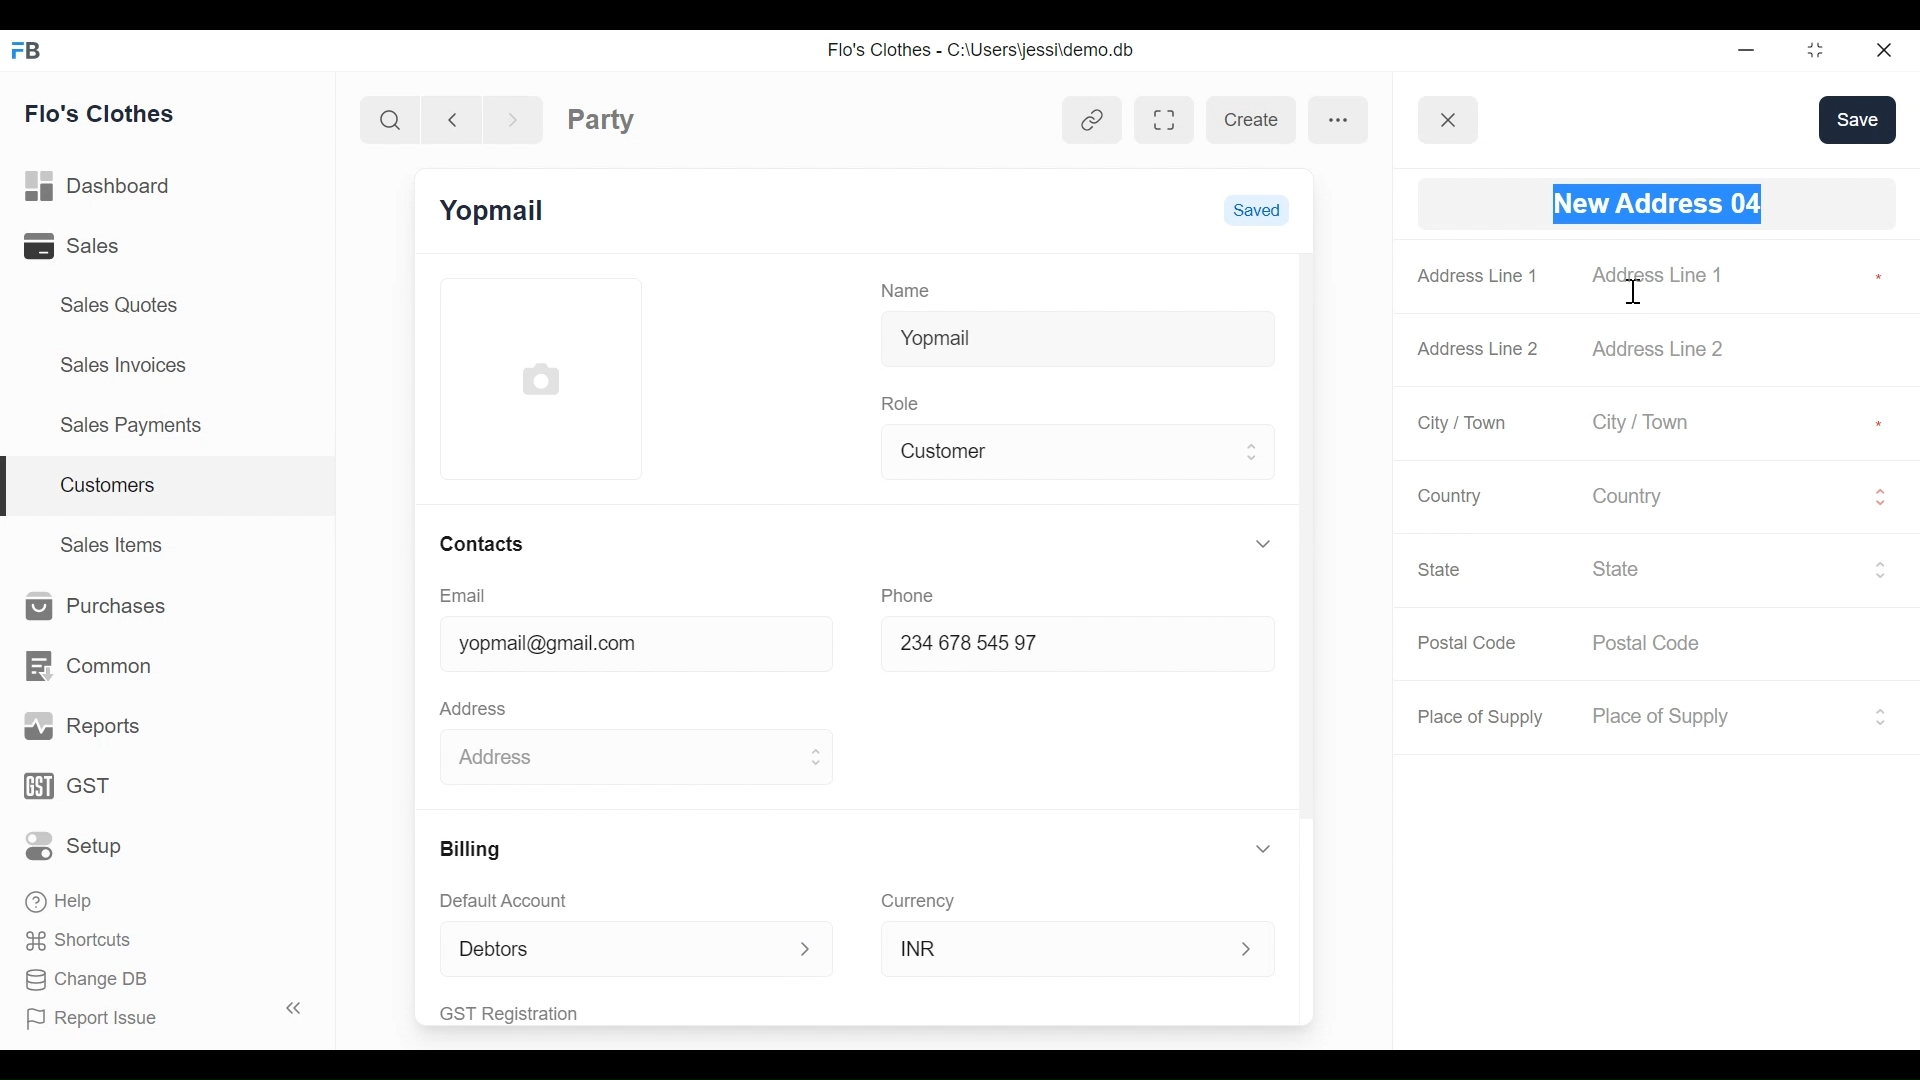 The width and height of the screenshot is (1920, 1080). What do you see at coordinates (1267, 849) in the screenshot?
I see `Expand` at bounding box center [1267, 849].